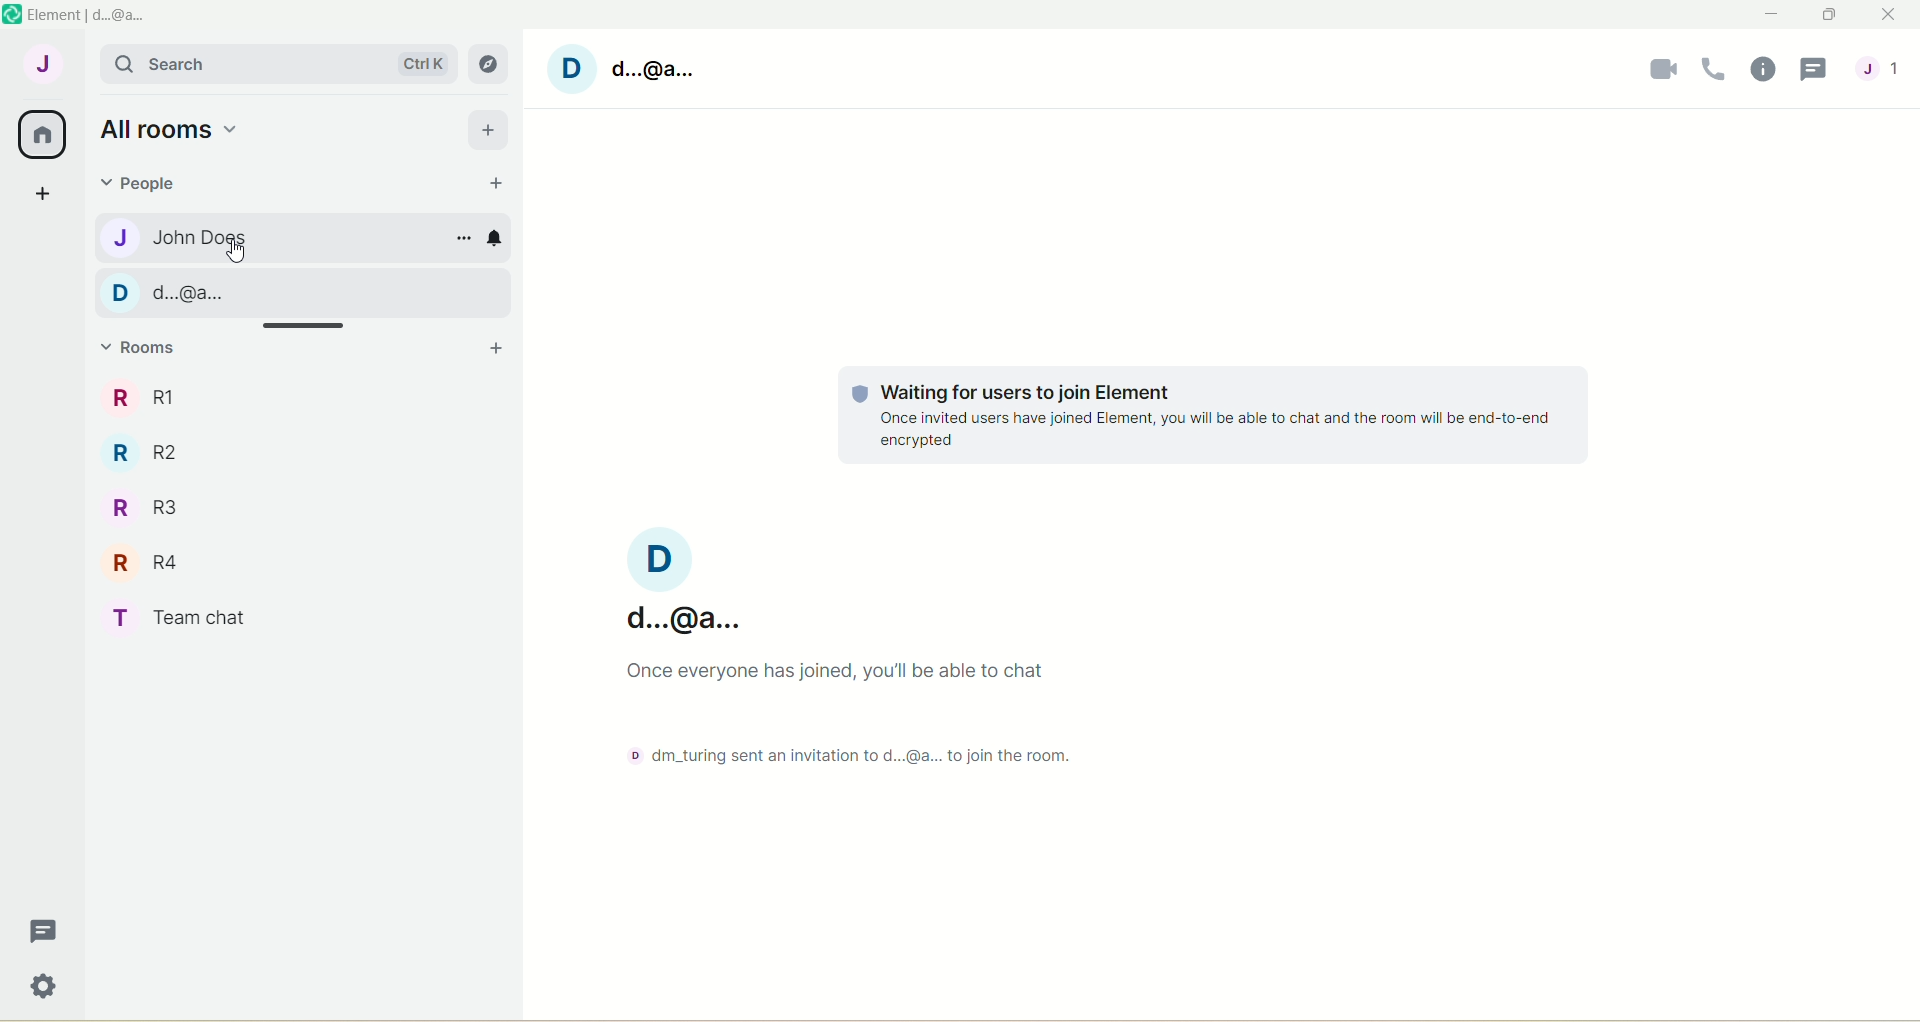 Image resolution: width=1920 pixels, height=1022 pixels. I want to click on close, so click(1883, 17).